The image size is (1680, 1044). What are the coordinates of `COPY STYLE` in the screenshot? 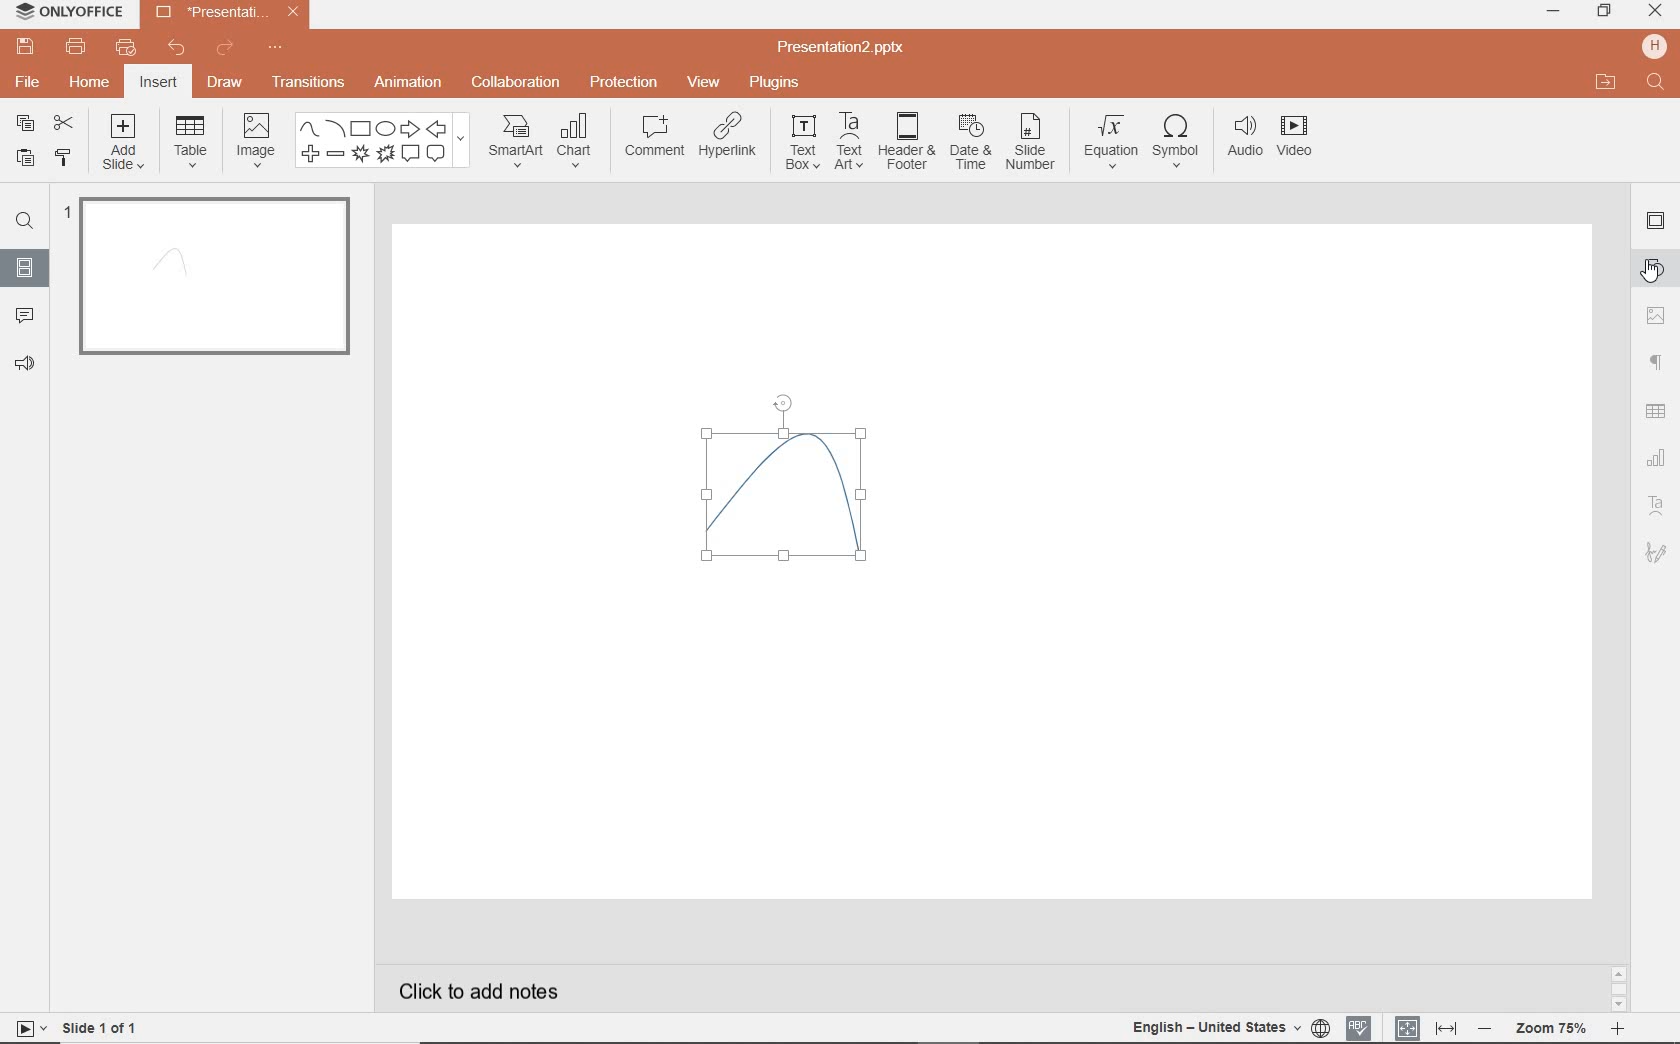 It's located at (62, 157).